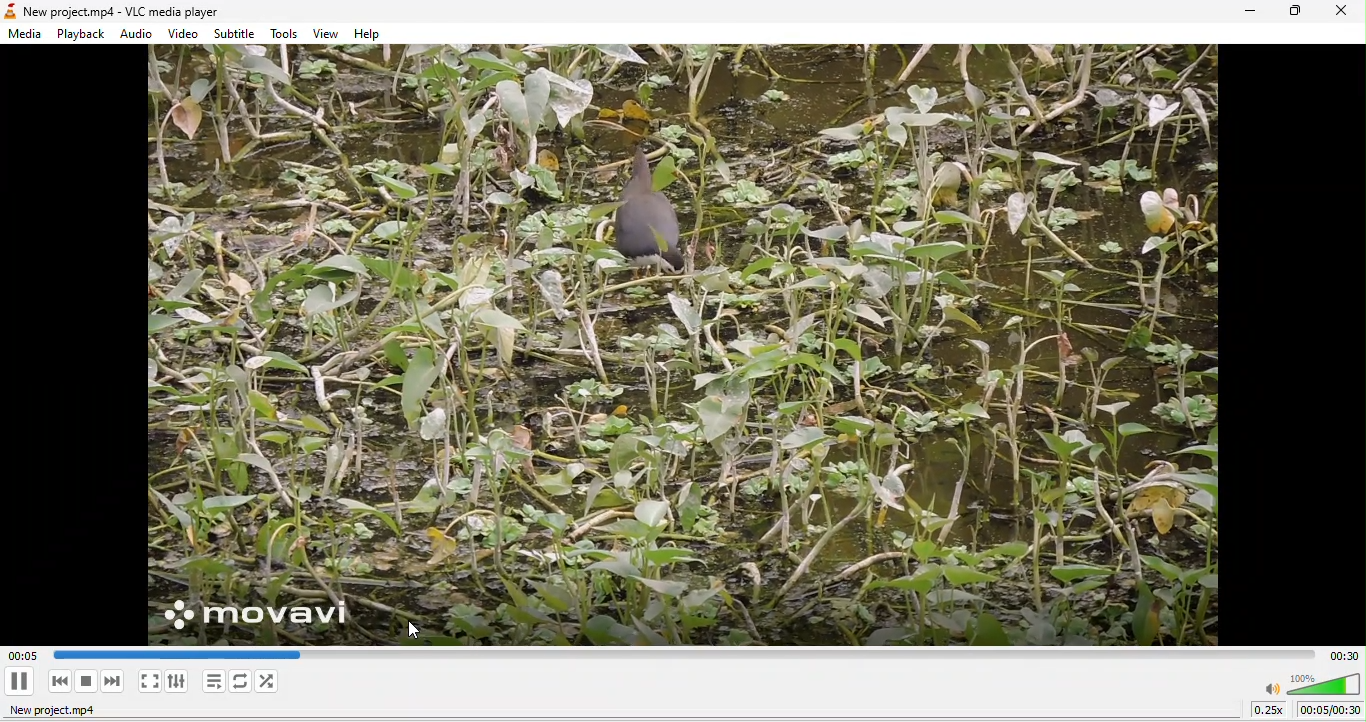 The image size is (1366, 722). I want to click on Play duration, so click(1344, 654).